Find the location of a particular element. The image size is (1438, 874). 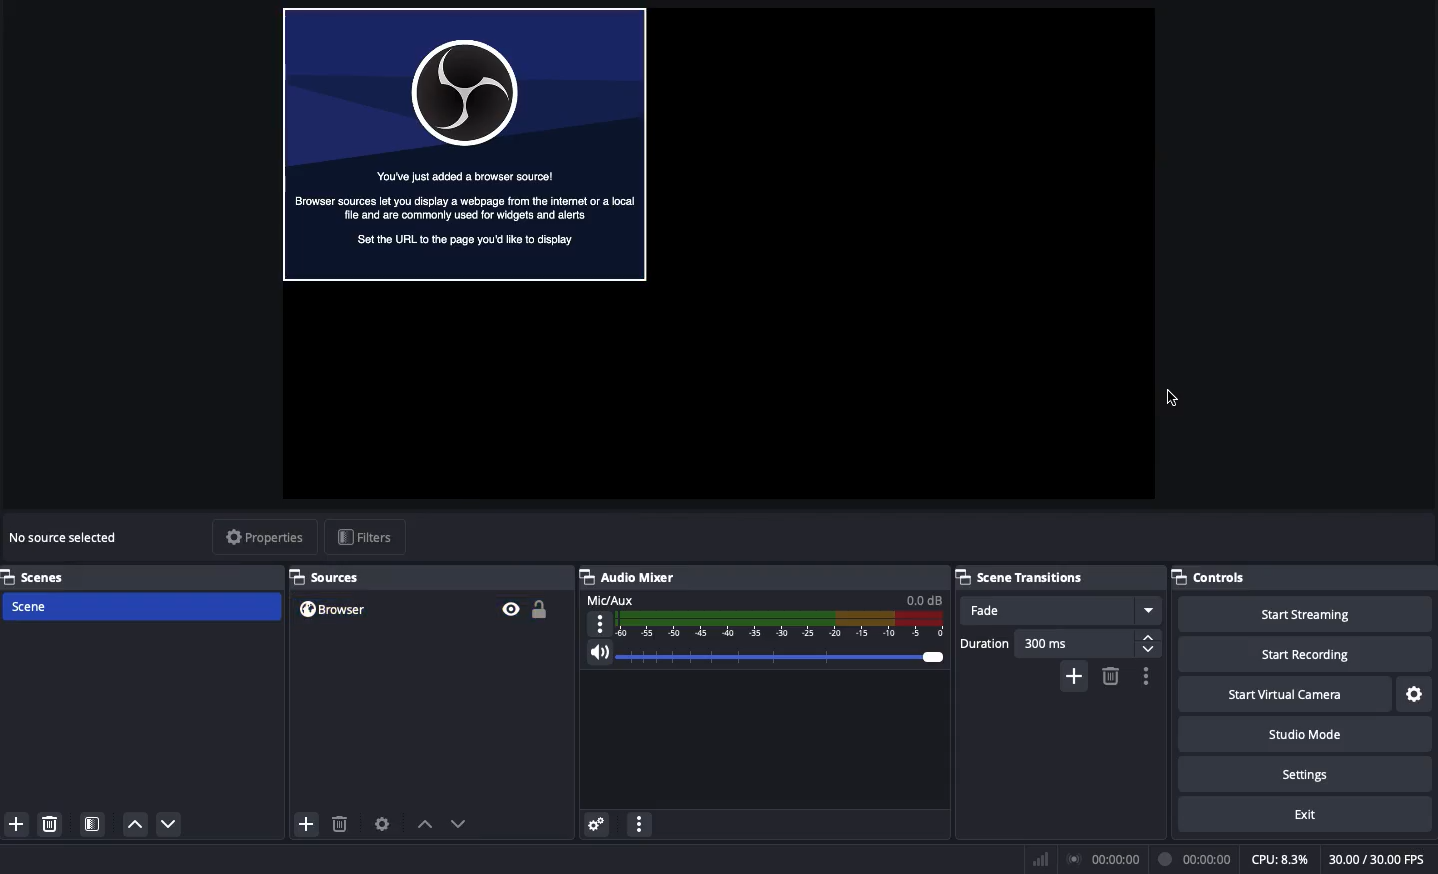

Scene is located at coordinates (141, 607).